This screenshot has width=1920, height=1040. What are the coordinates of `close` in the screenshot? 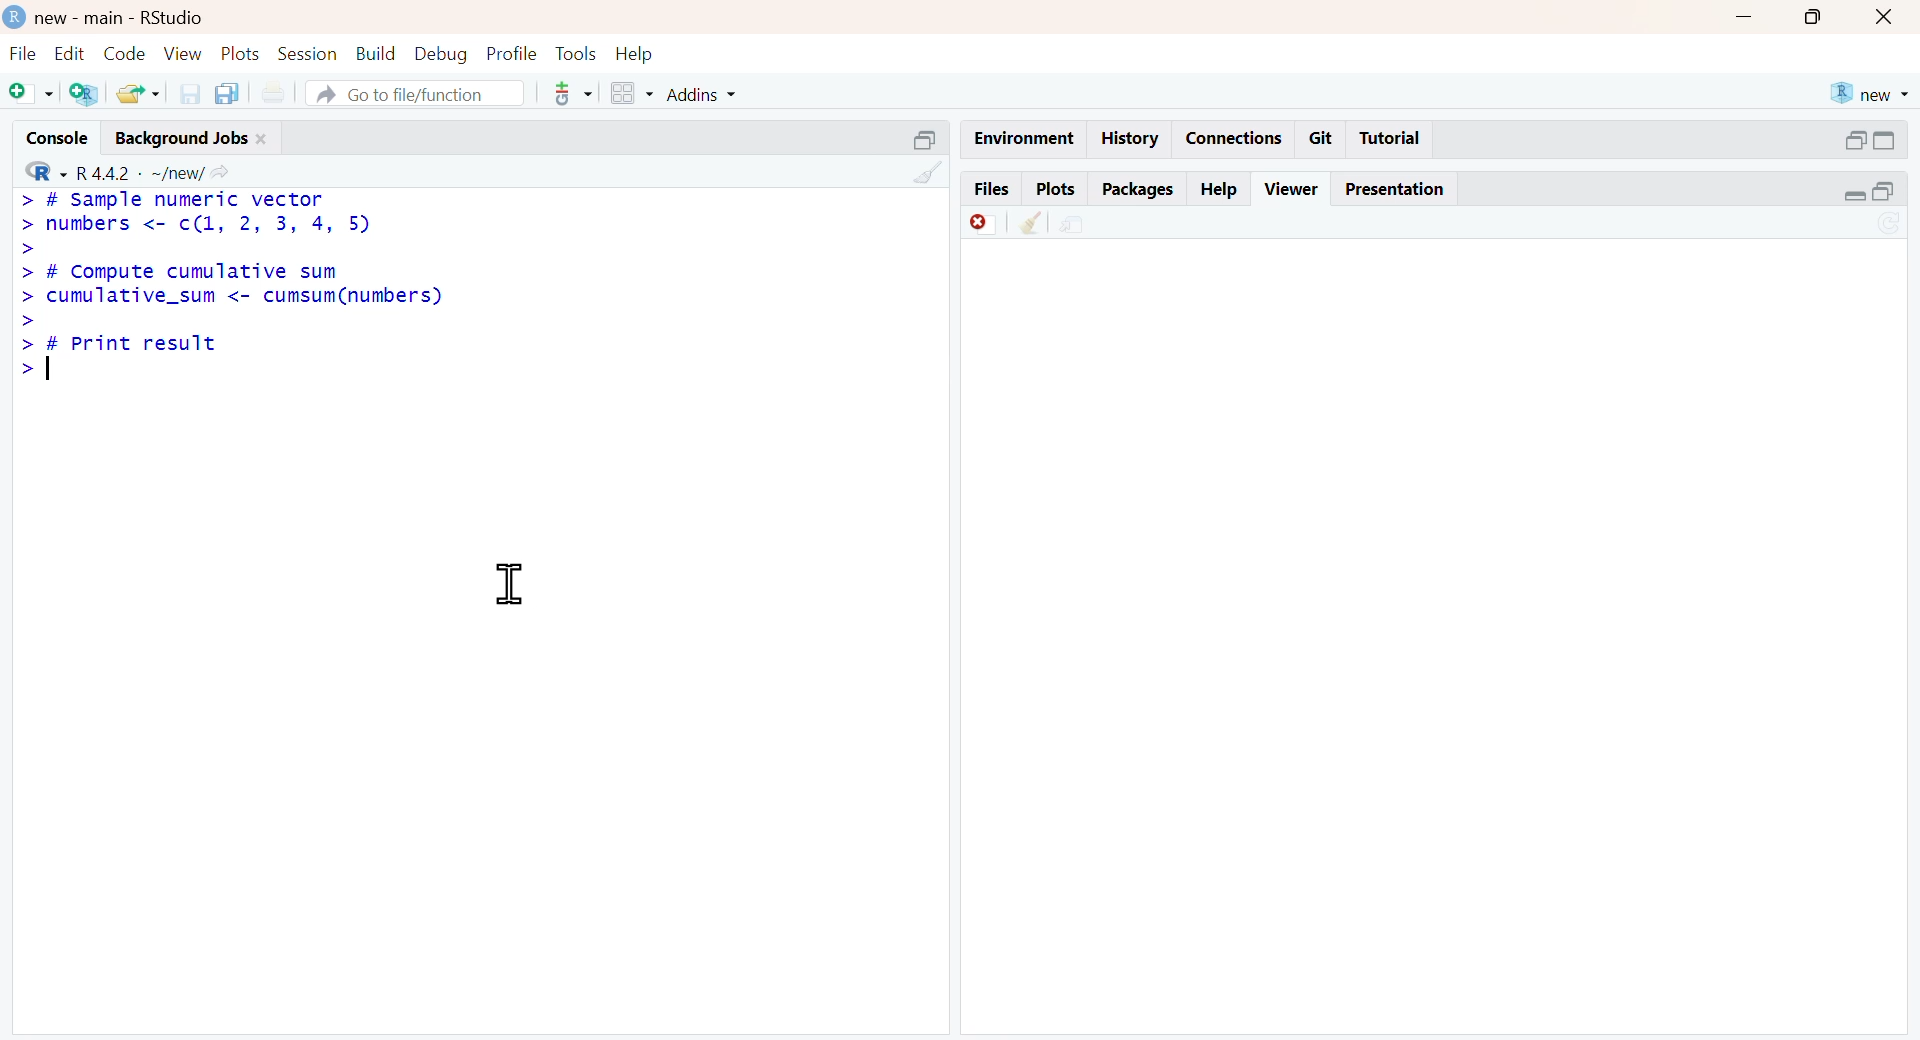 It's located at (1886, 18).